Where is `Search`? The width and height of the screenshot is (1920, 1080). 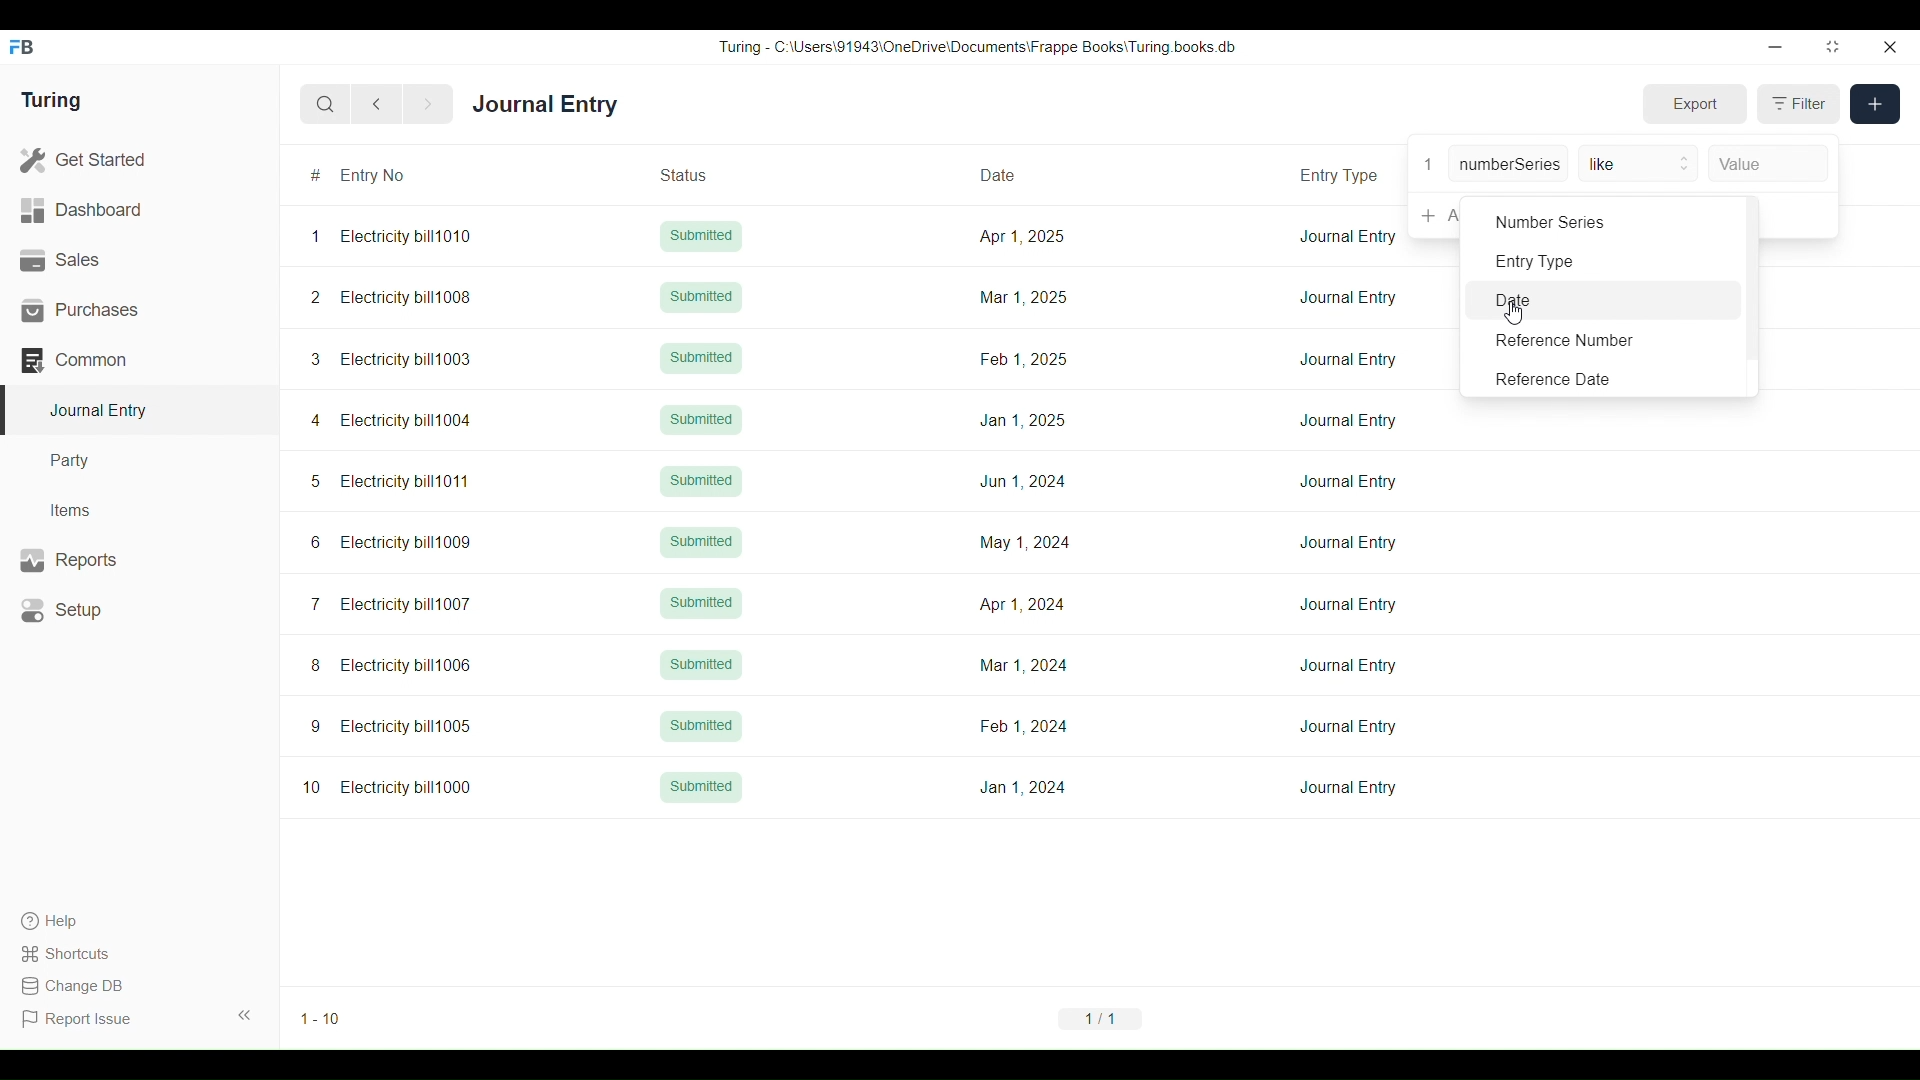
Search is located at coordinates (325, 105).